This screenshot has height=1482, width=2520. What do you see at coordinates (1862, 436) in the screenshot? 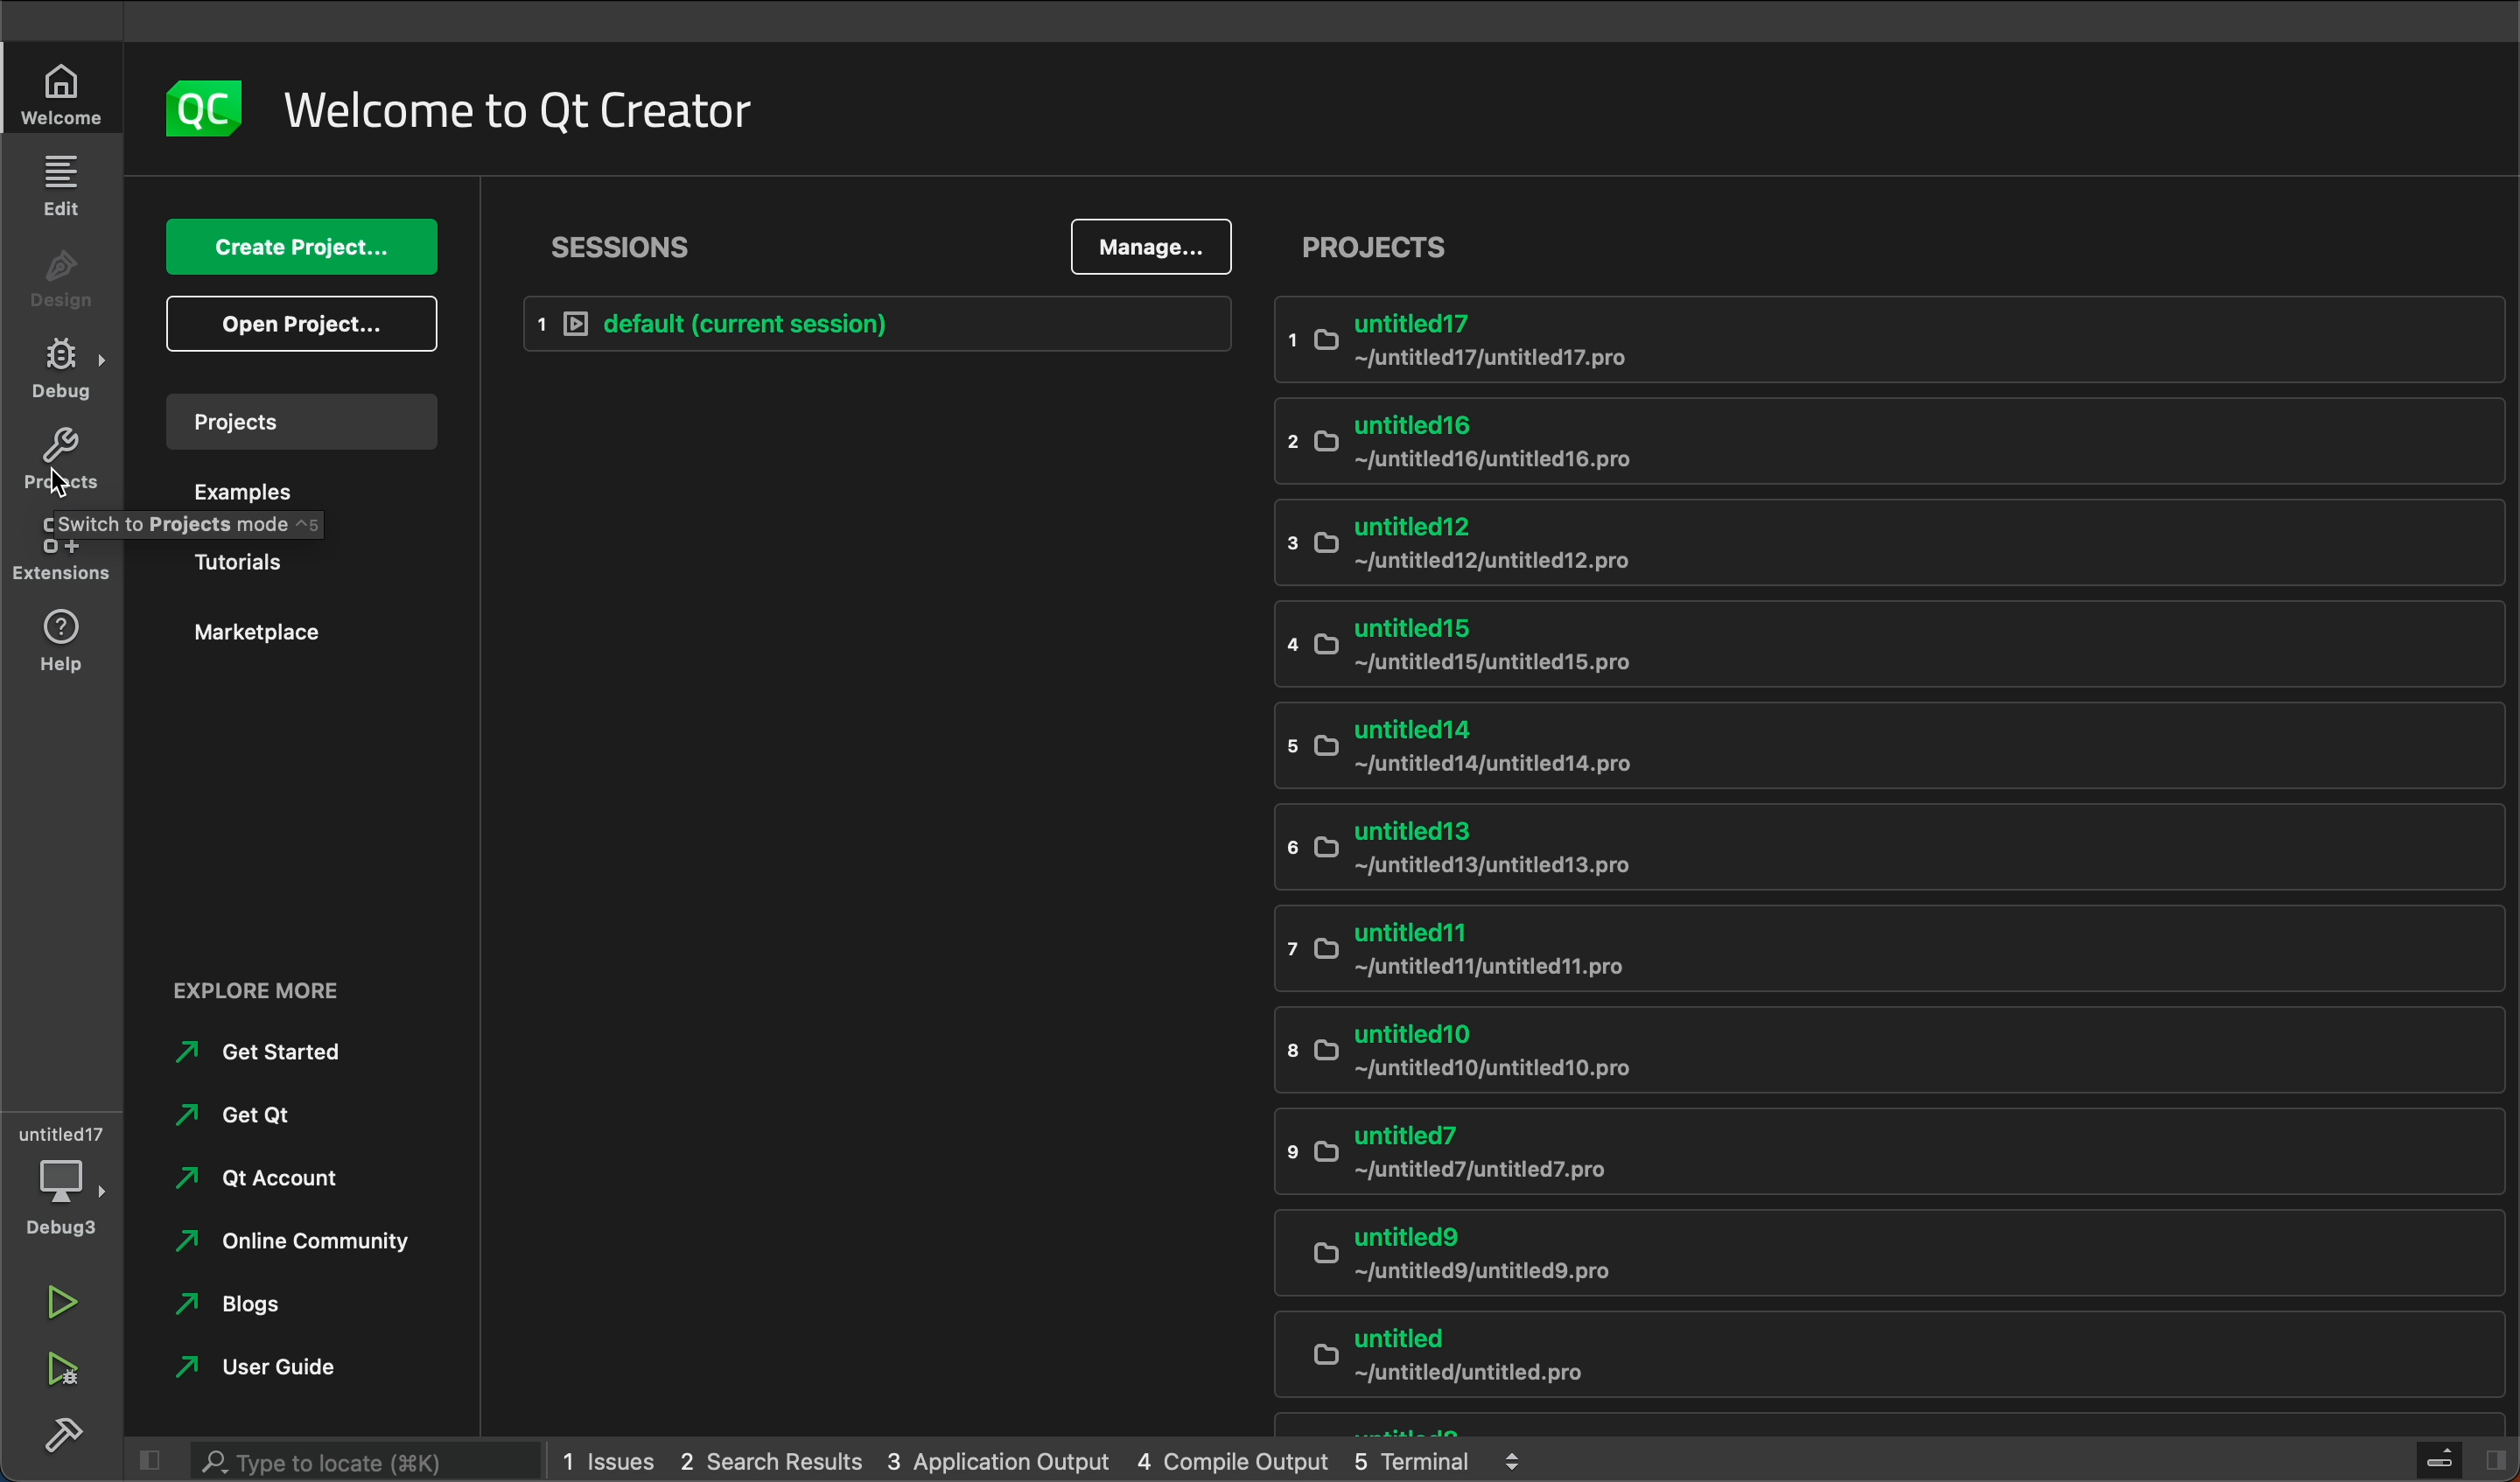
I see `untitled 16` at bounding box center [1862, 436].